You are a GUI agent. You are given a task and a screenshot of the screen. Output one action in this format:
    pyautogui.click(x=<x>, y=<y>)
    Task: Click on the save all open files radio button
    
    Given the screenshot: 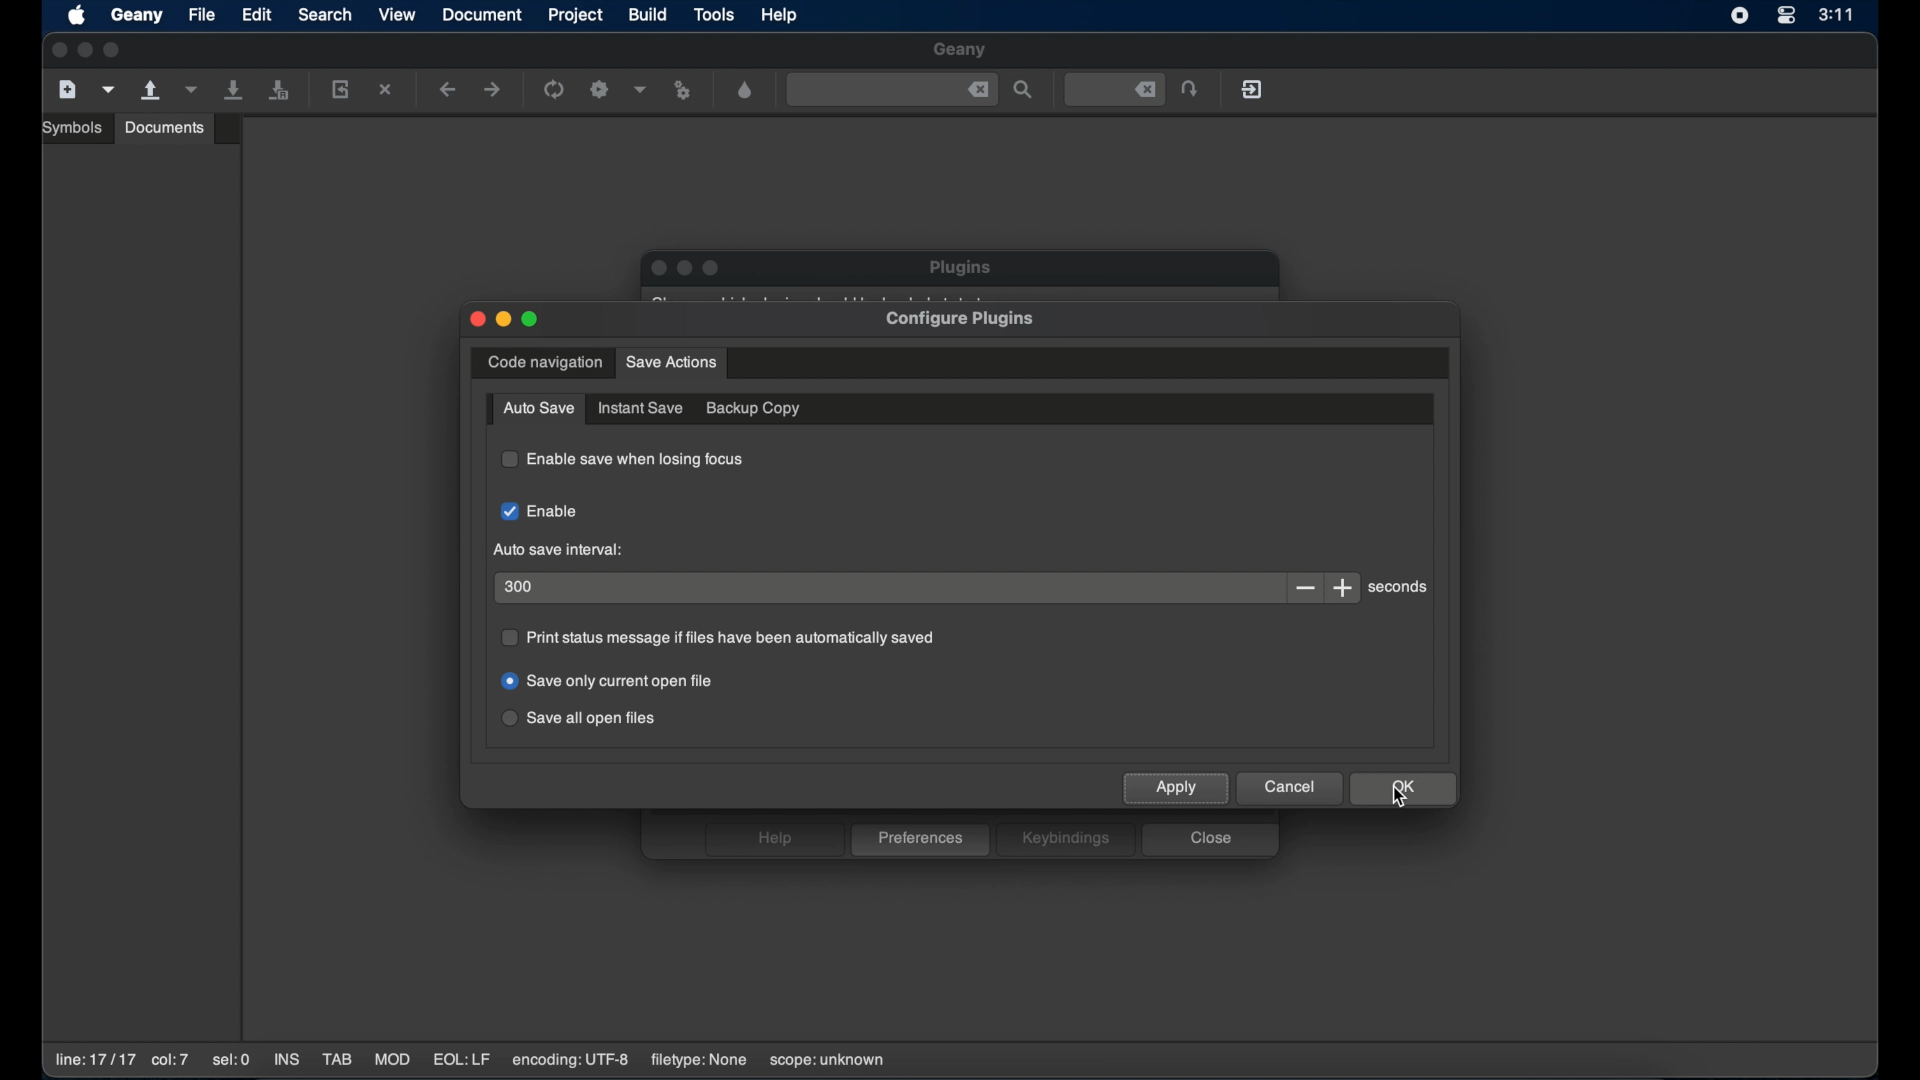 What is the action you would take?
    pyautogui.click(x=580, y=719)
    